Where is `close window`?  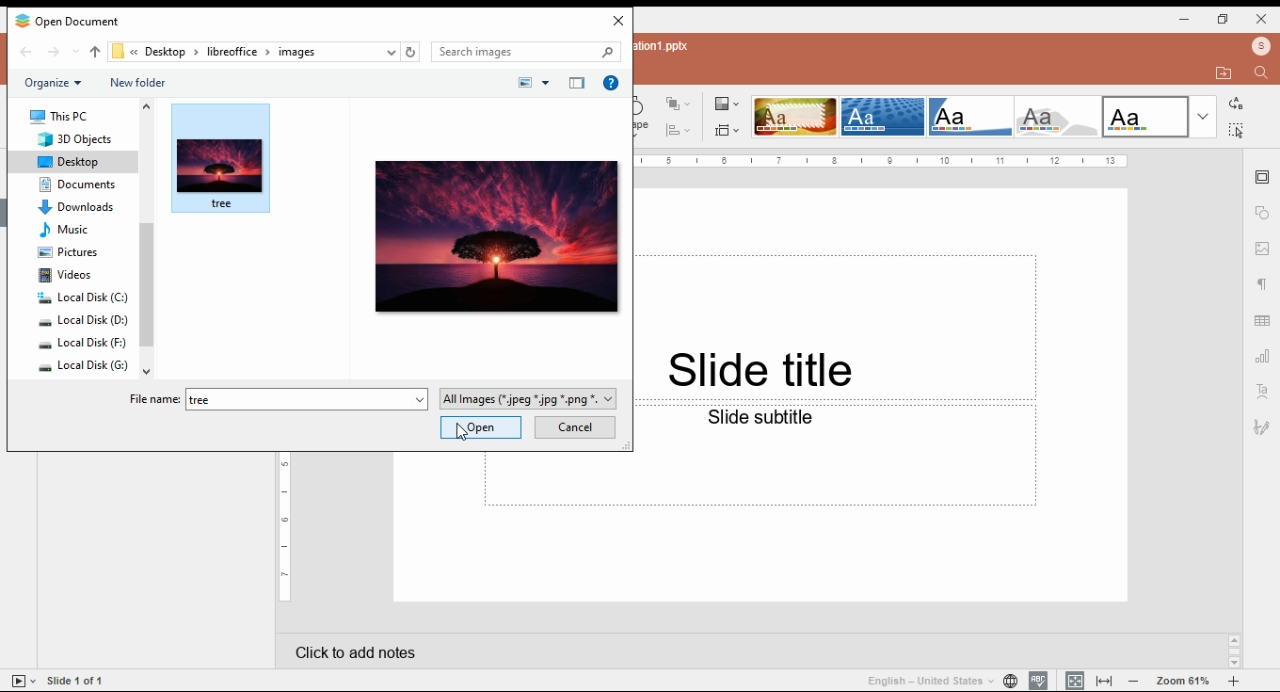 close window is located at coordinates (1263, 18).